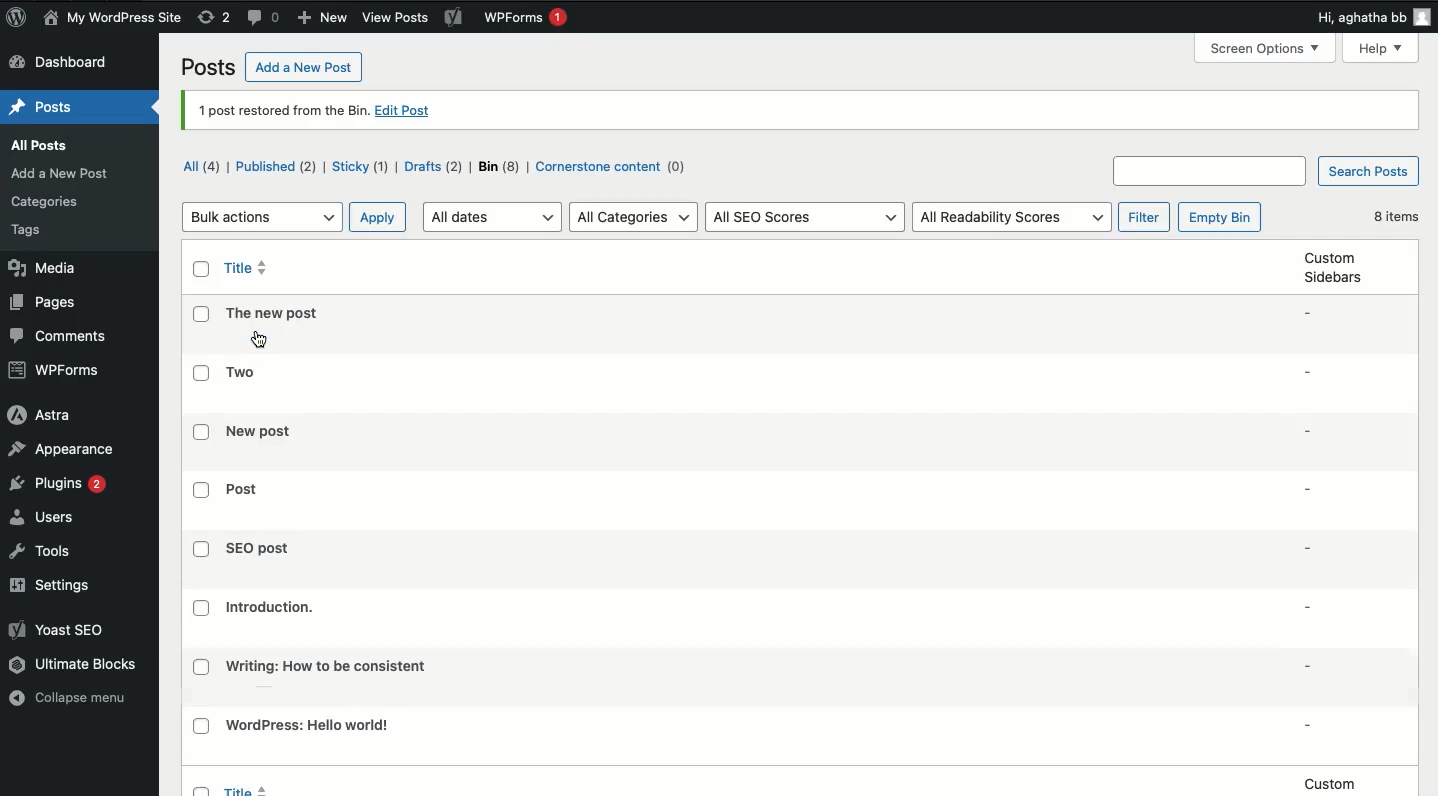 This screenshot has width=1438, height=796. Describe the element at coordinates (493, 217) in the screenshot. I see `All dates` at that location.